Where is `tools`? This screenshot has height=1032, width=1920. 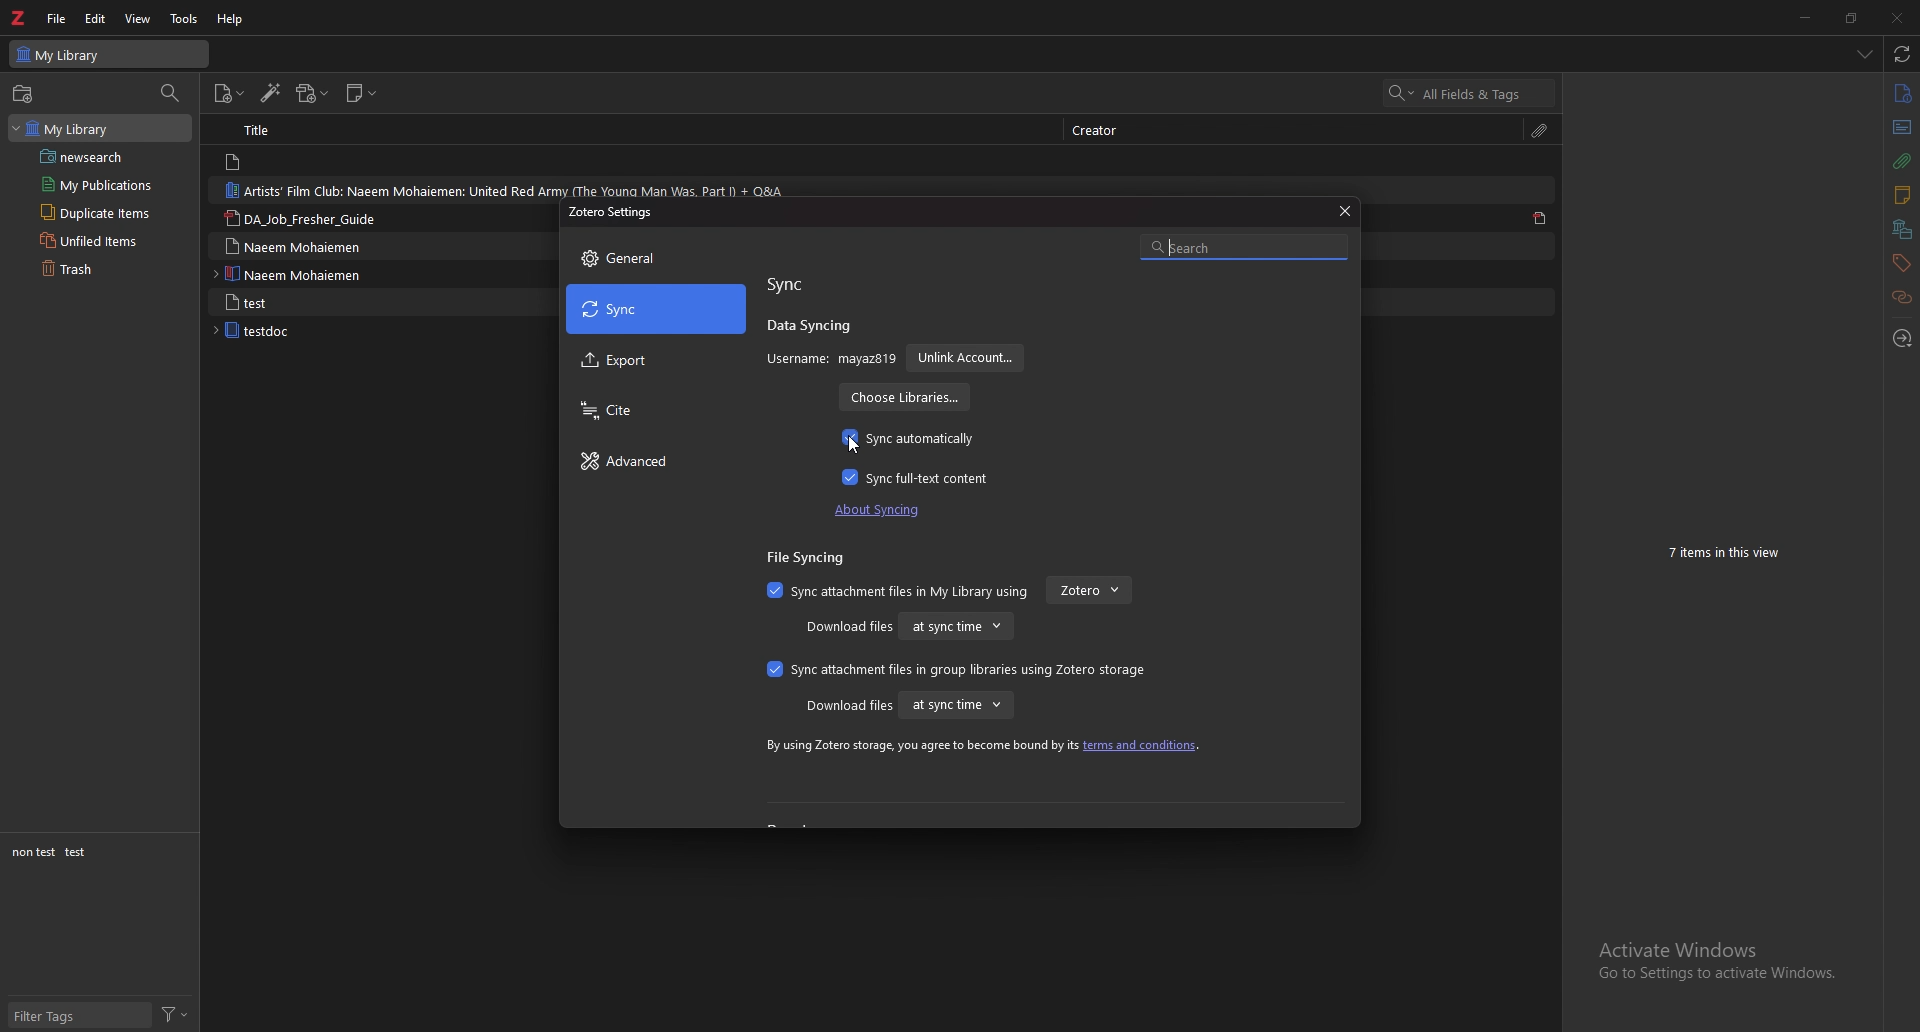
tools is located at coordinates (184, 18).